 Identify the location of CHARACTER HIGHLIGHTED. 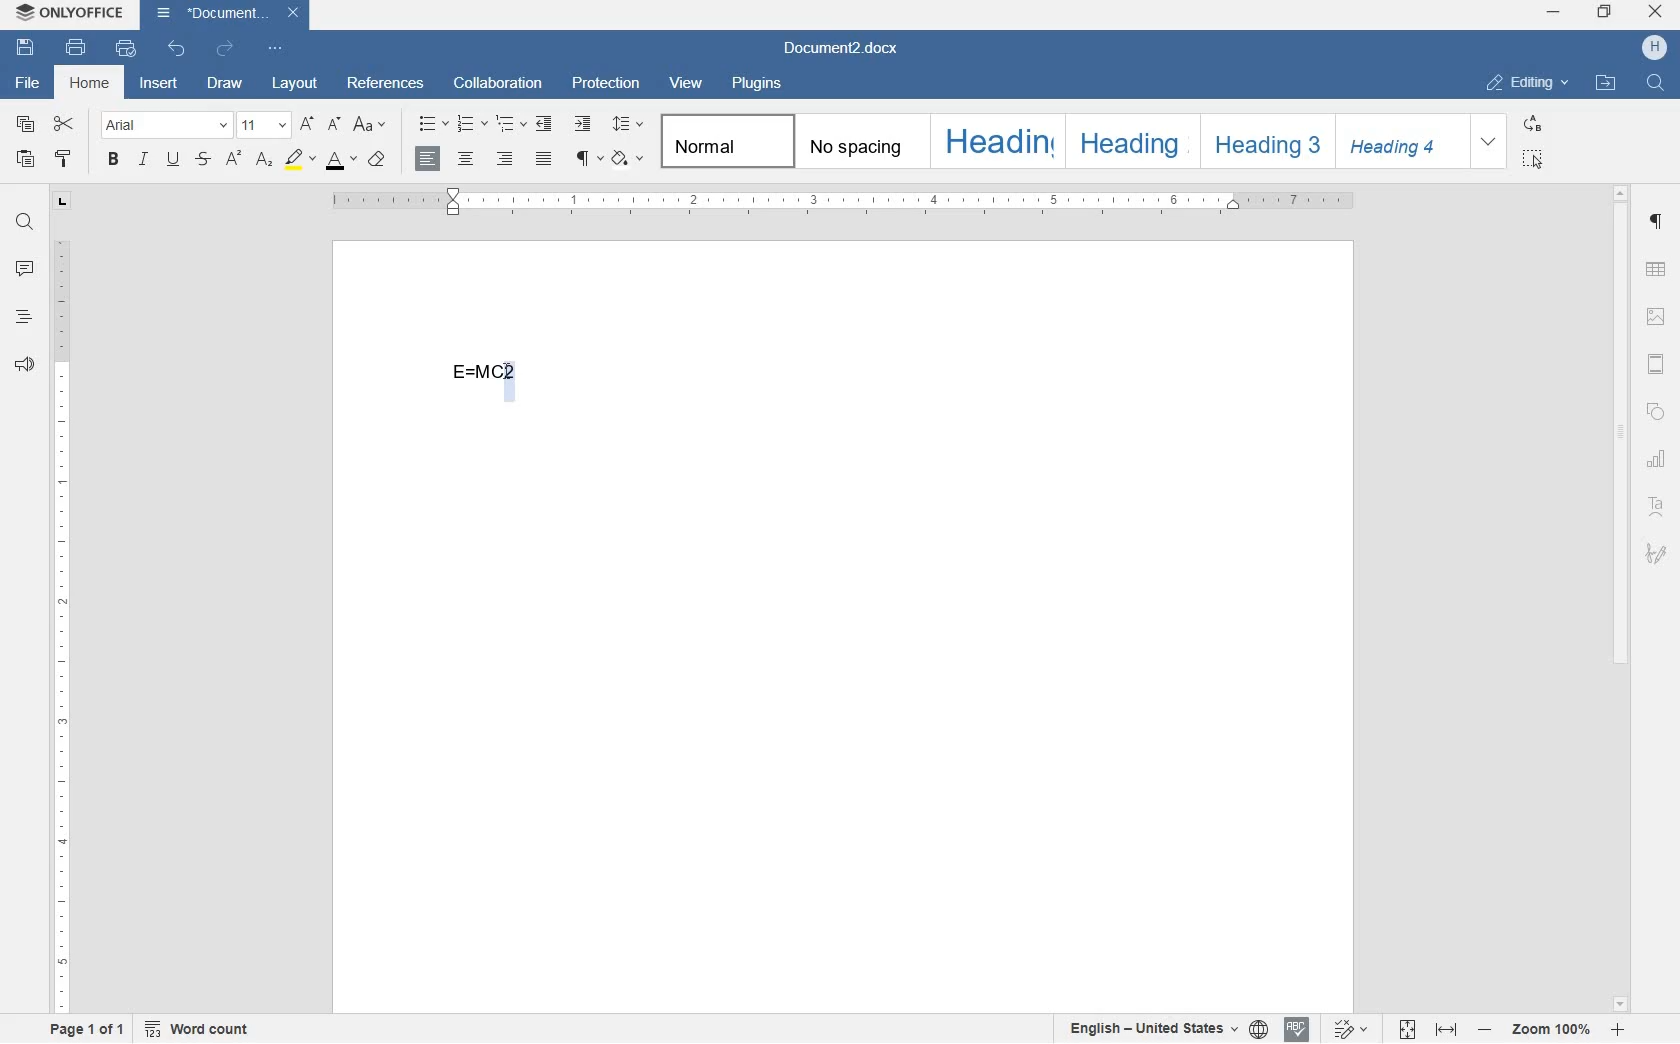
(512, 379).